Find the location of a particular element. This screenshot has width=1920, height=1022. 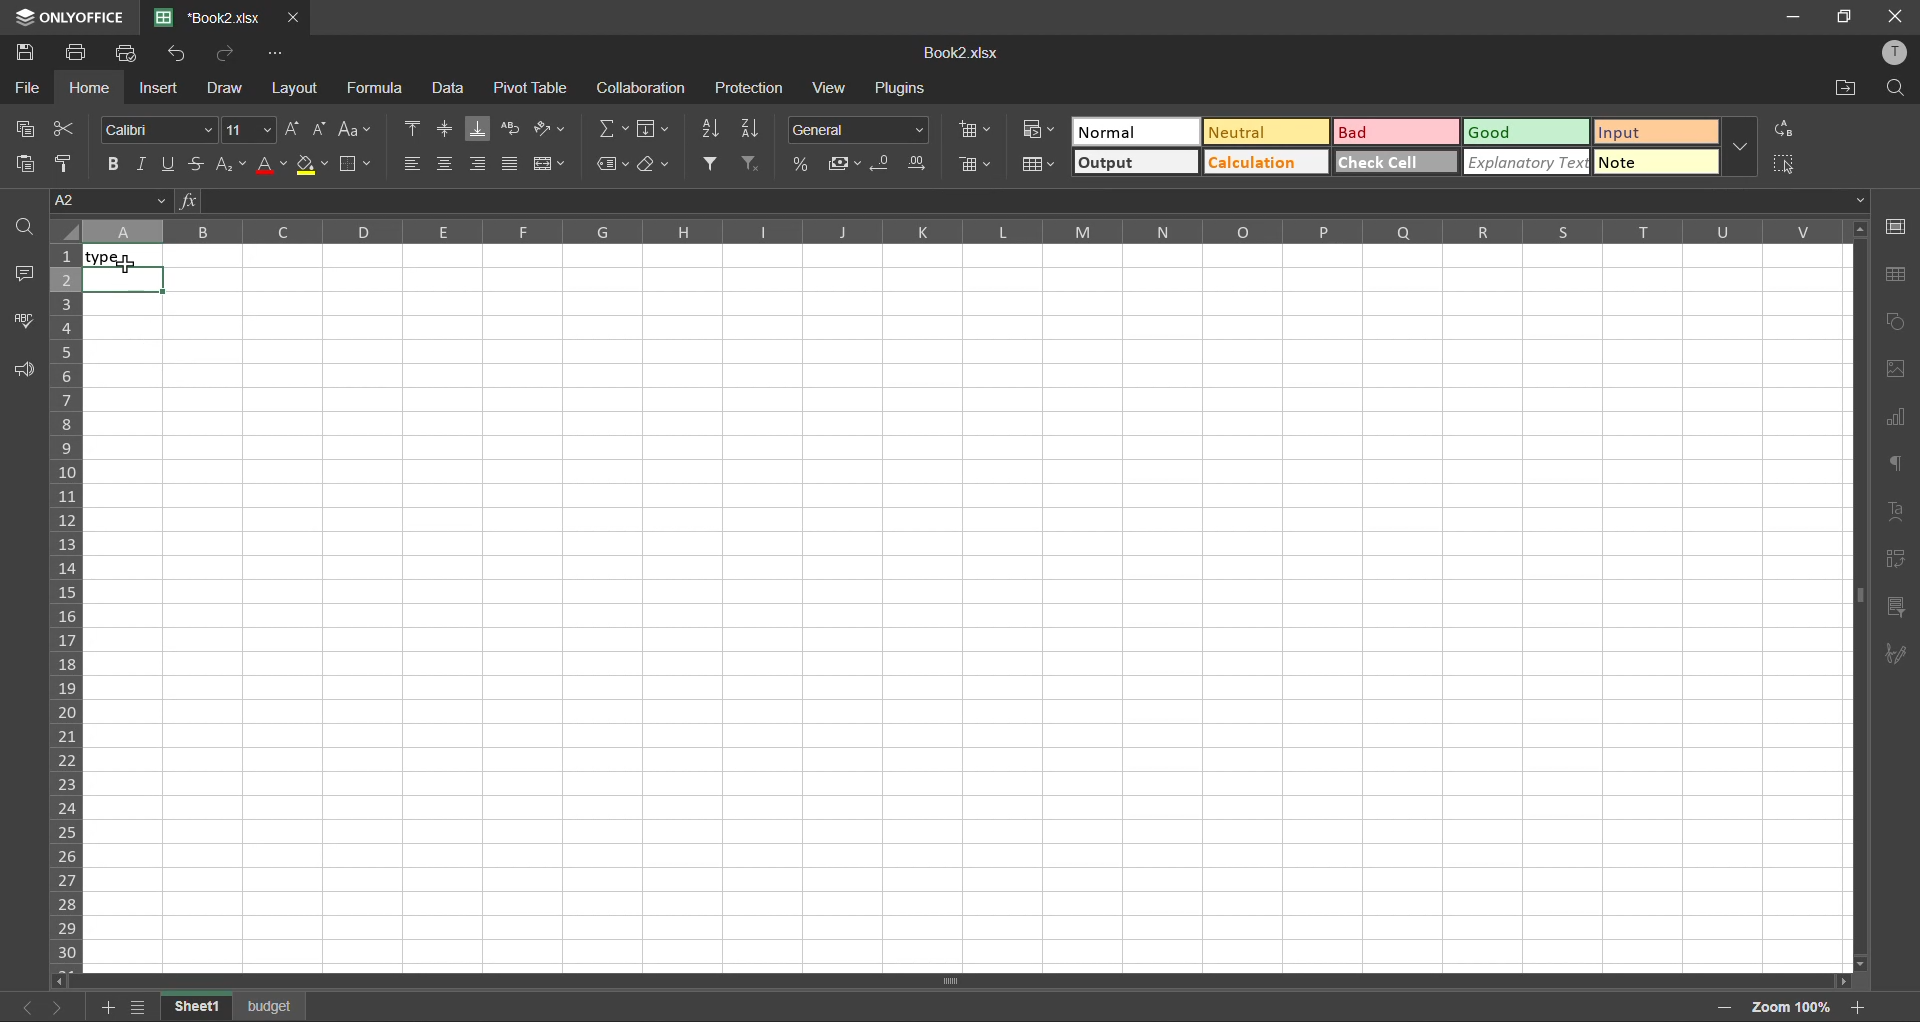

zoom out is located at coordinates (1724, 1009).